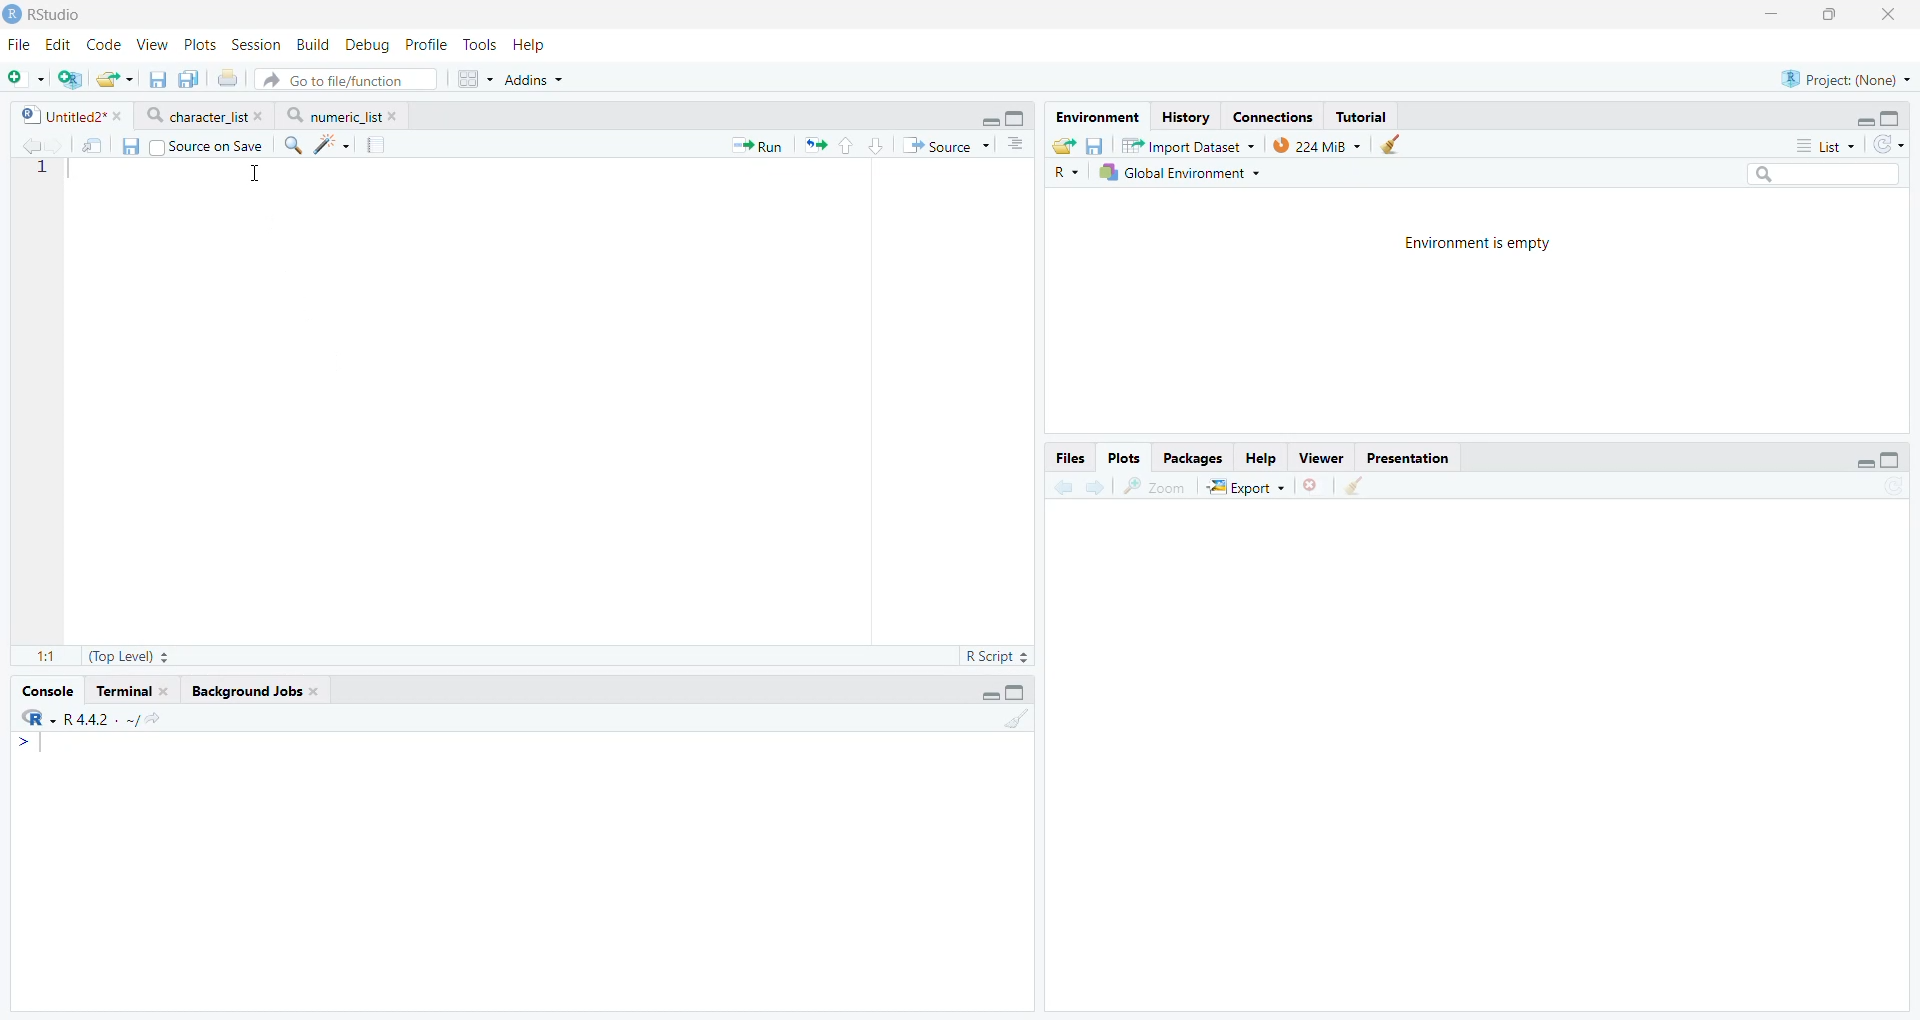 The height and width of the screenshot is (1020, 1920). I want to click on Go to next source location, so click(57, 144).